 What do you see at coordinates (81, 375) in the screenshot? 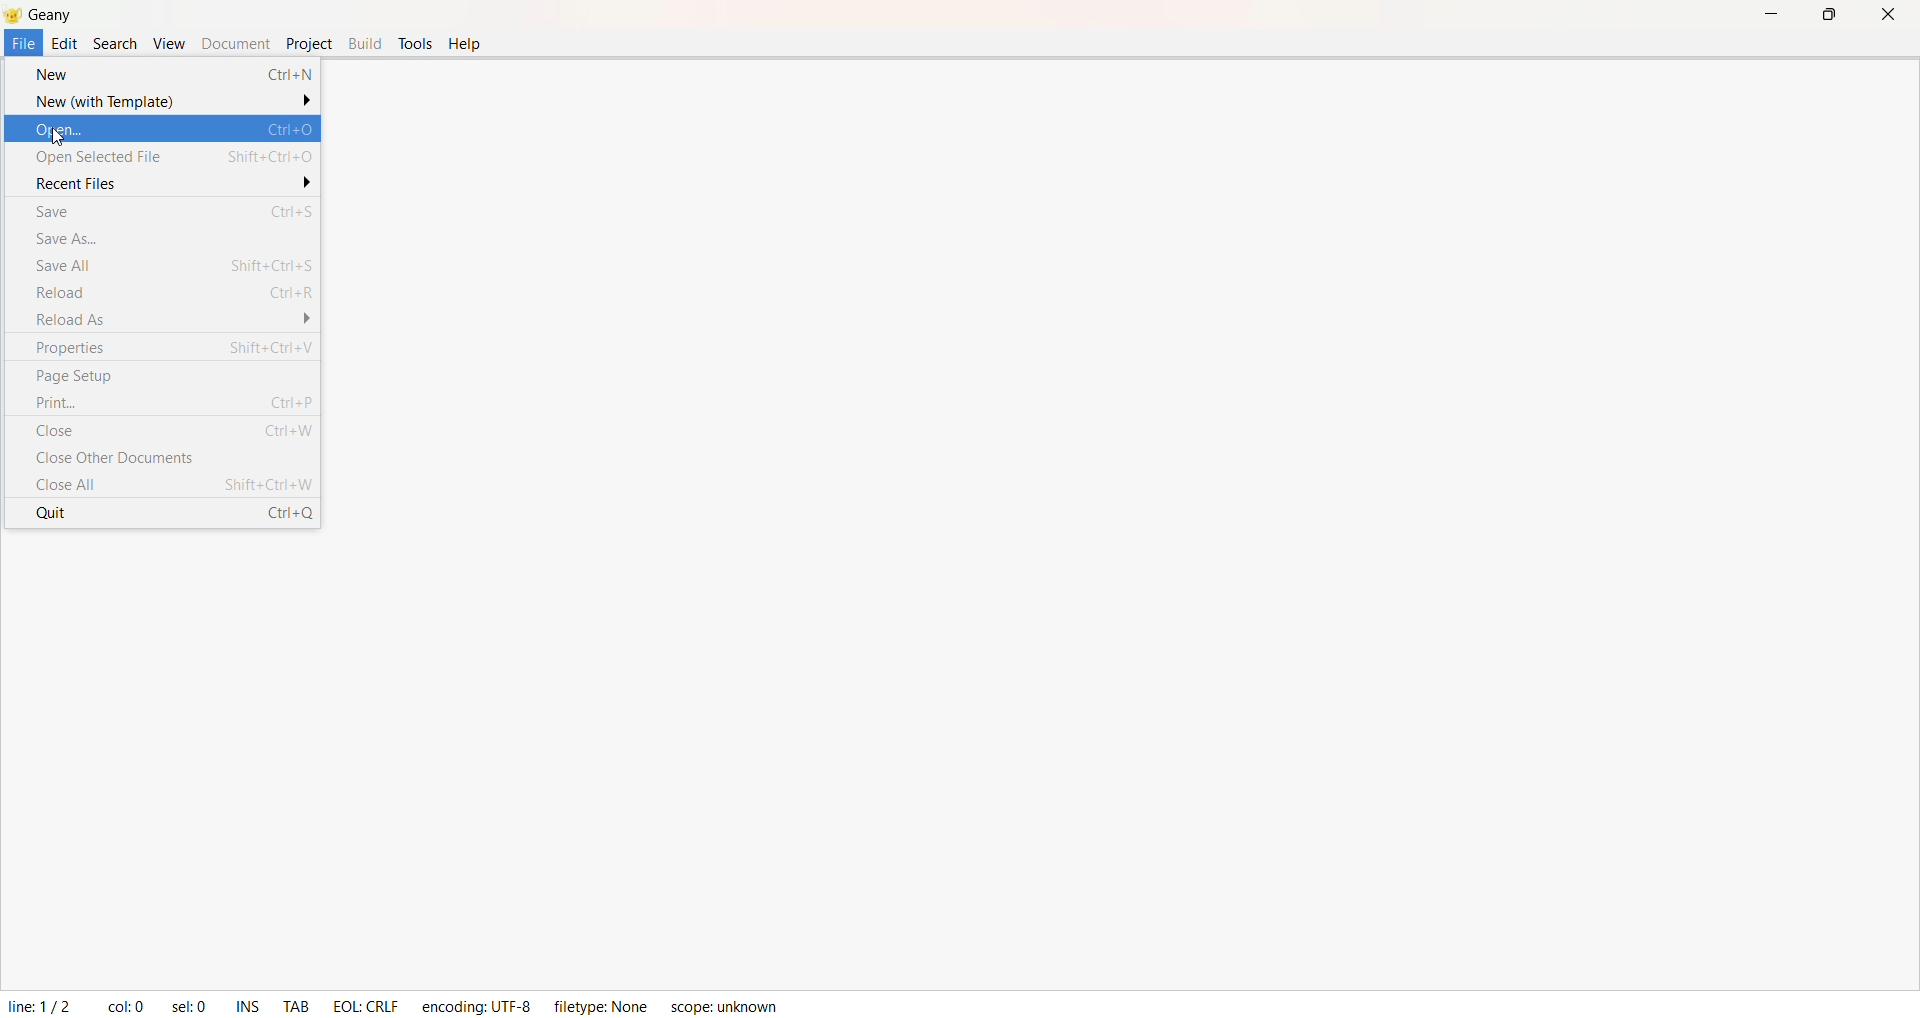
I see `Page Setup` at bounding box center [81, 375].